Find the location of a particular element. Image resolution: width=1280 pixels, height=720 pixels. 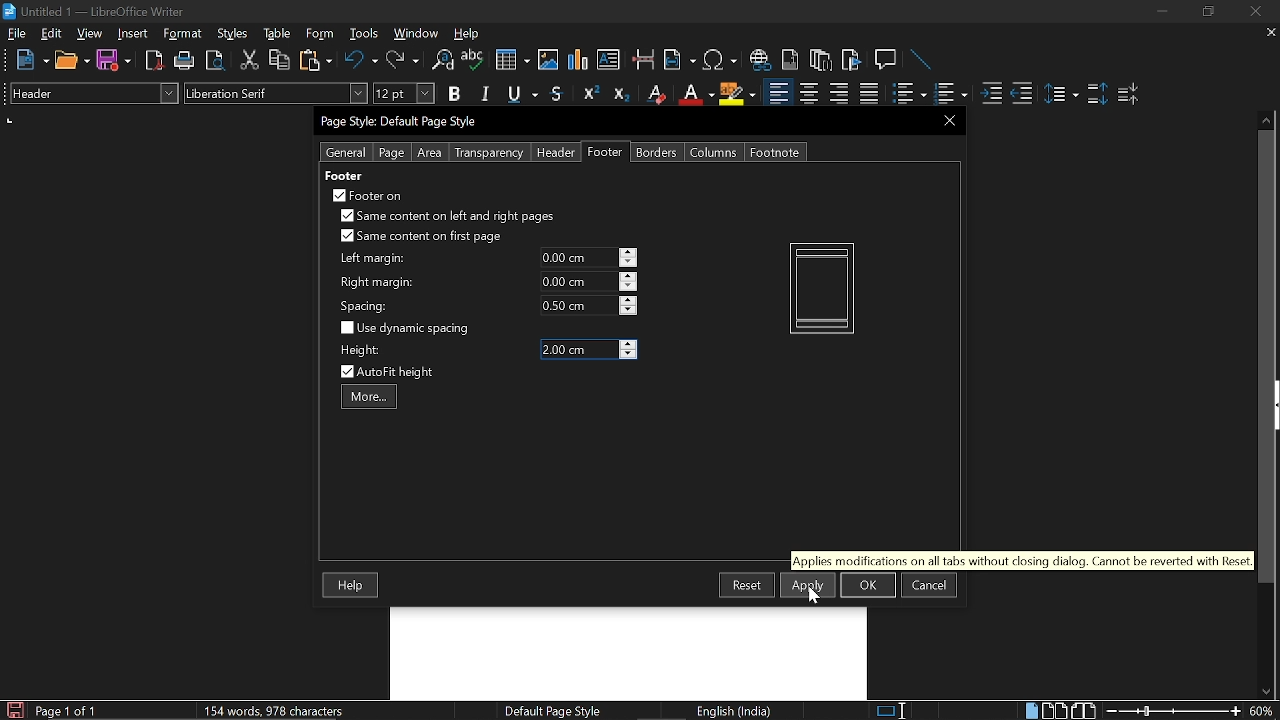

current page Current page is located at coordinates (65, 710).